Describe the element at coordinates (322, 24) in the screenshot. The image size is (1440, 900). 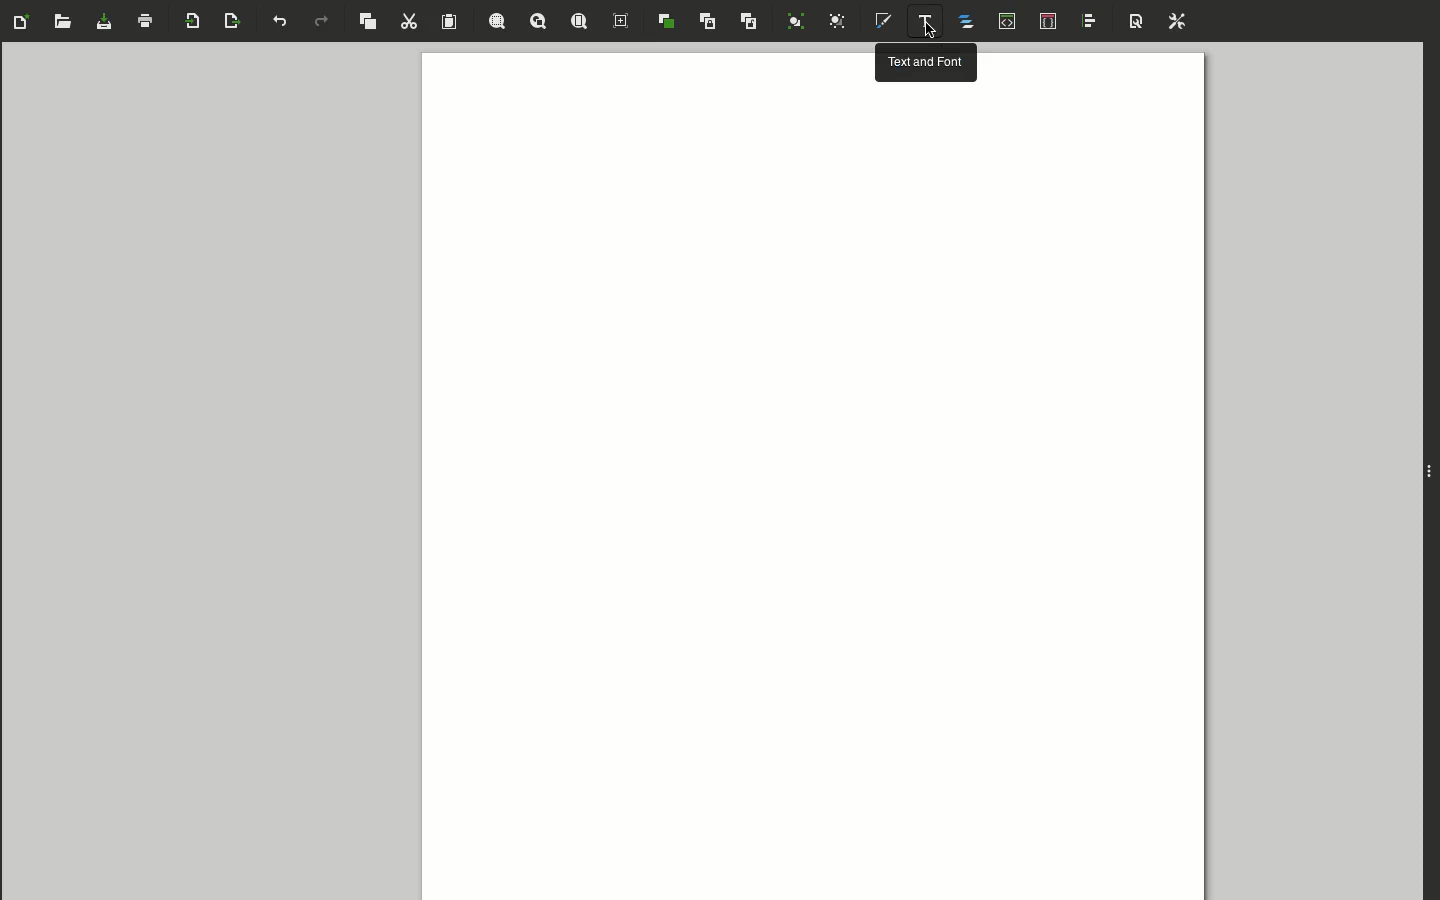
I see `Redo` at that location.